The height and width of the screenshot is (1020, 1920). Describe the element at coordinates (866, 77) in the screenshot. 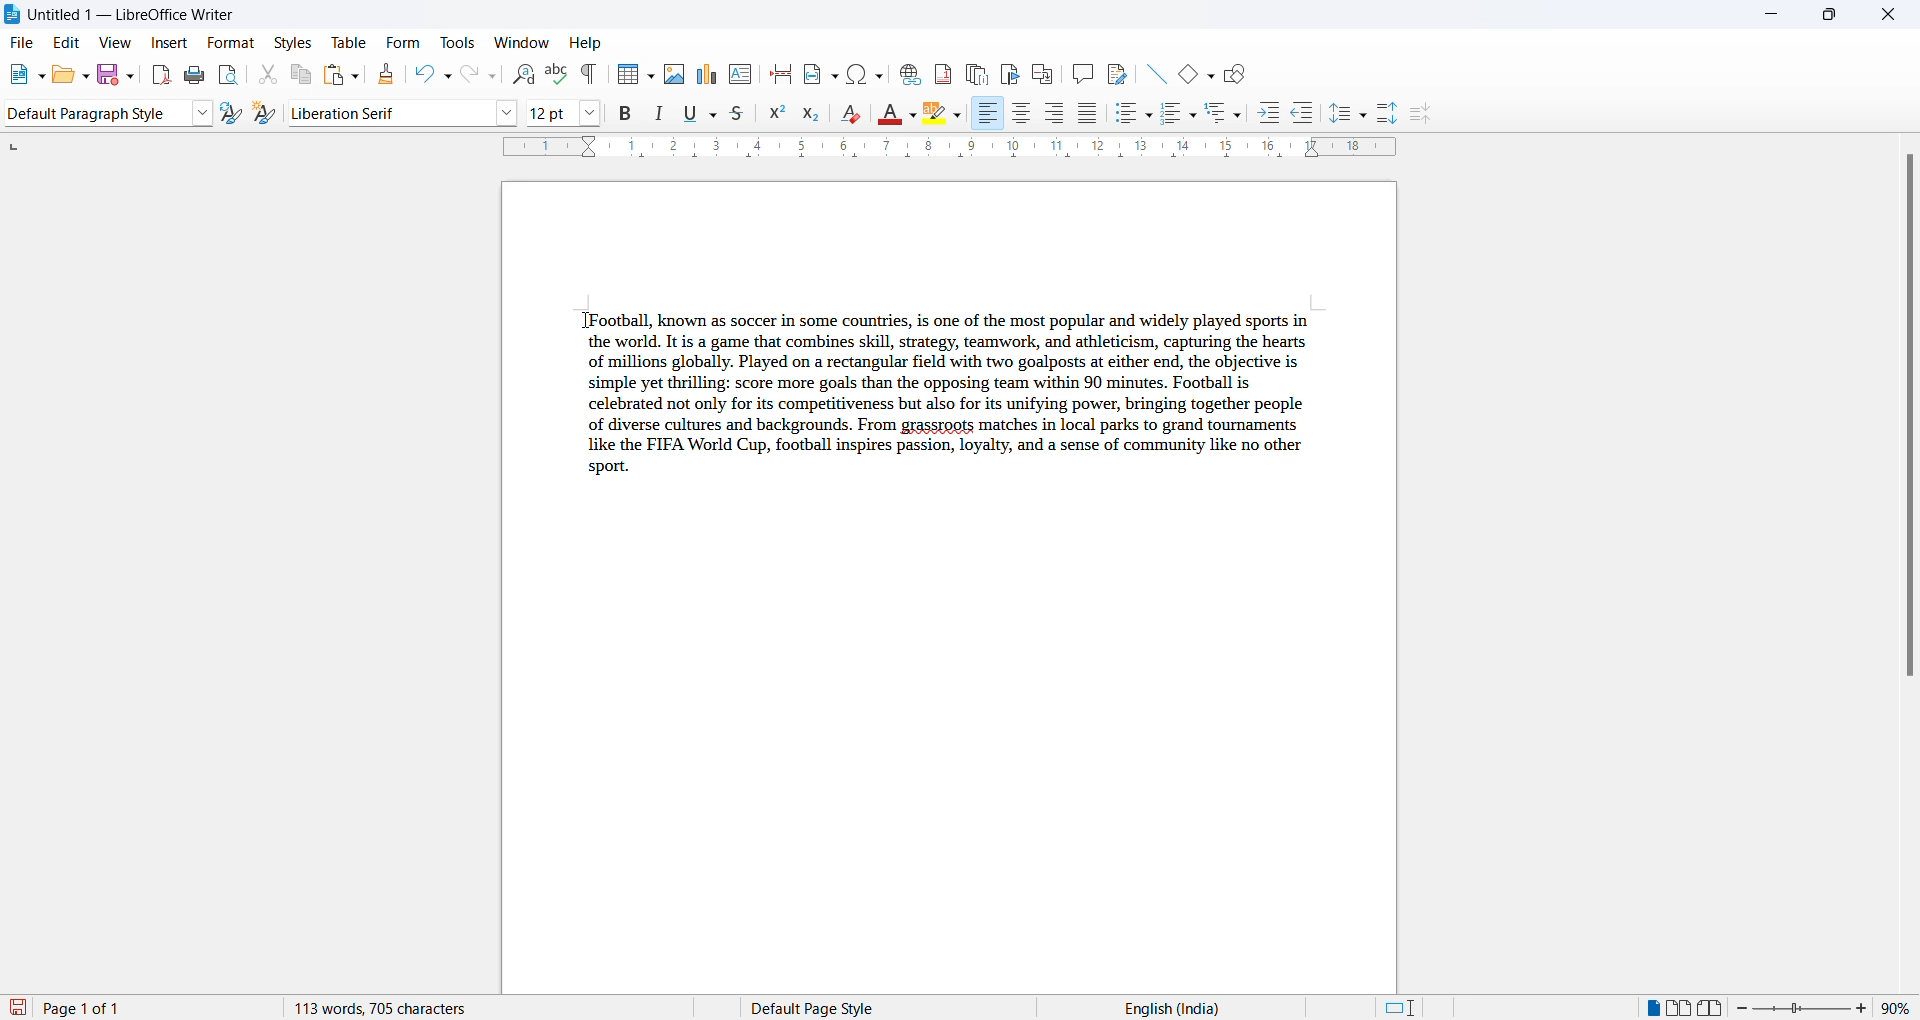

I see `insert special character` at that location.